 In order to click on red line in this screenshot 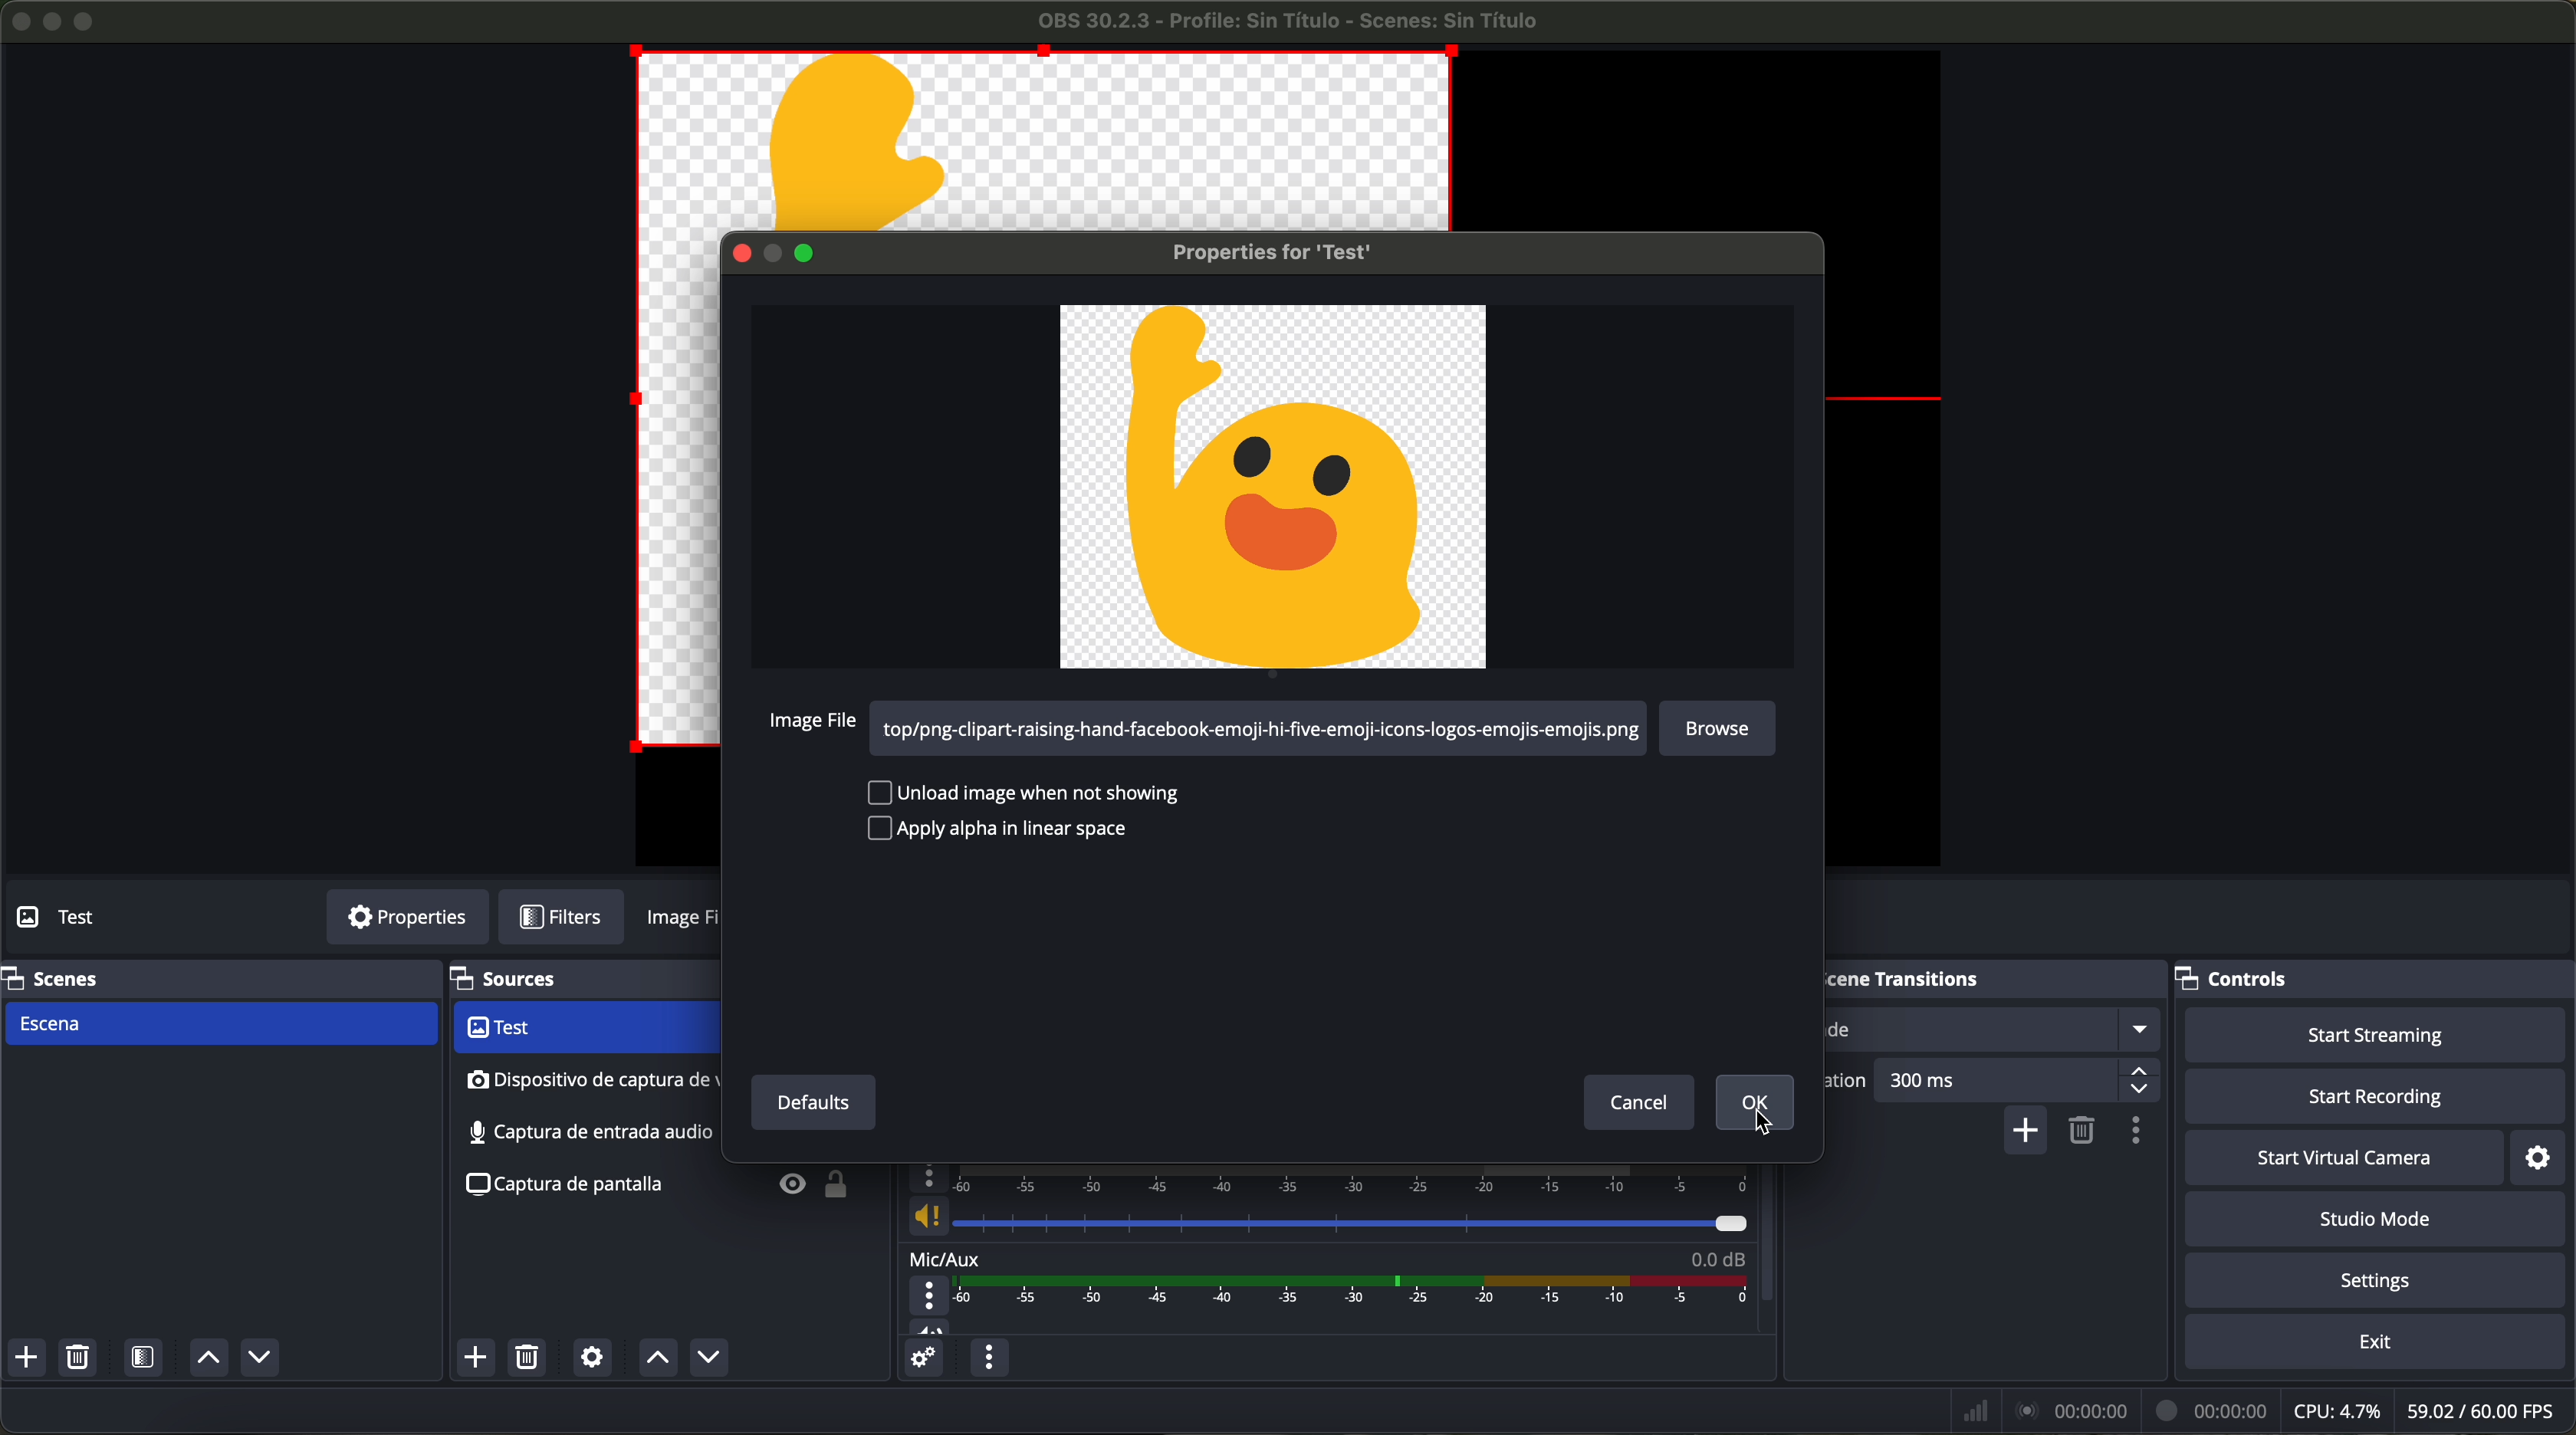, I will do `click(1890, 399)`.